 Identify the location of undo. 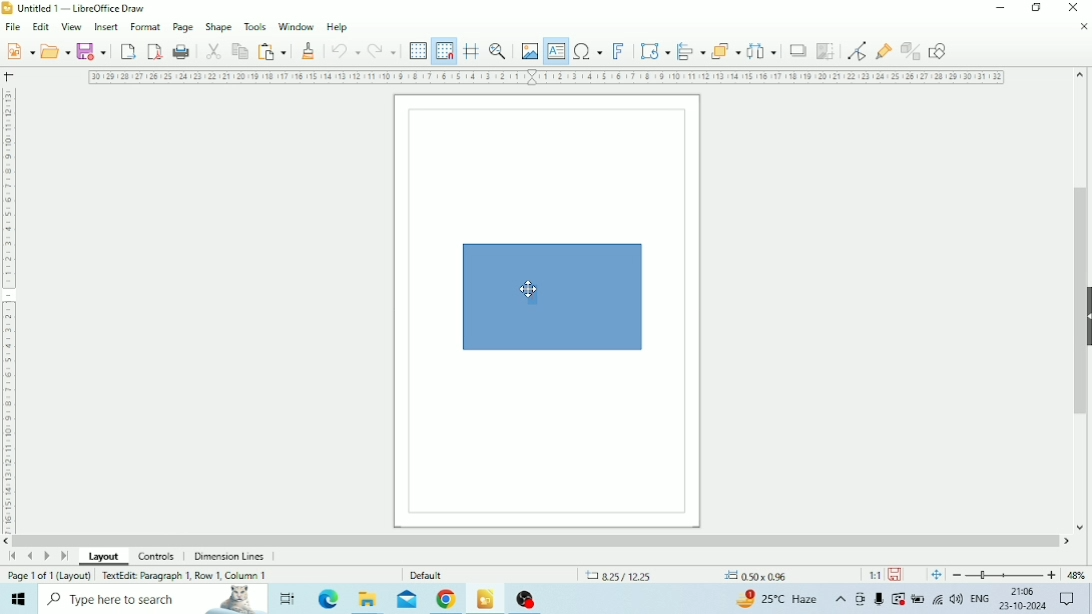
(345, 51).